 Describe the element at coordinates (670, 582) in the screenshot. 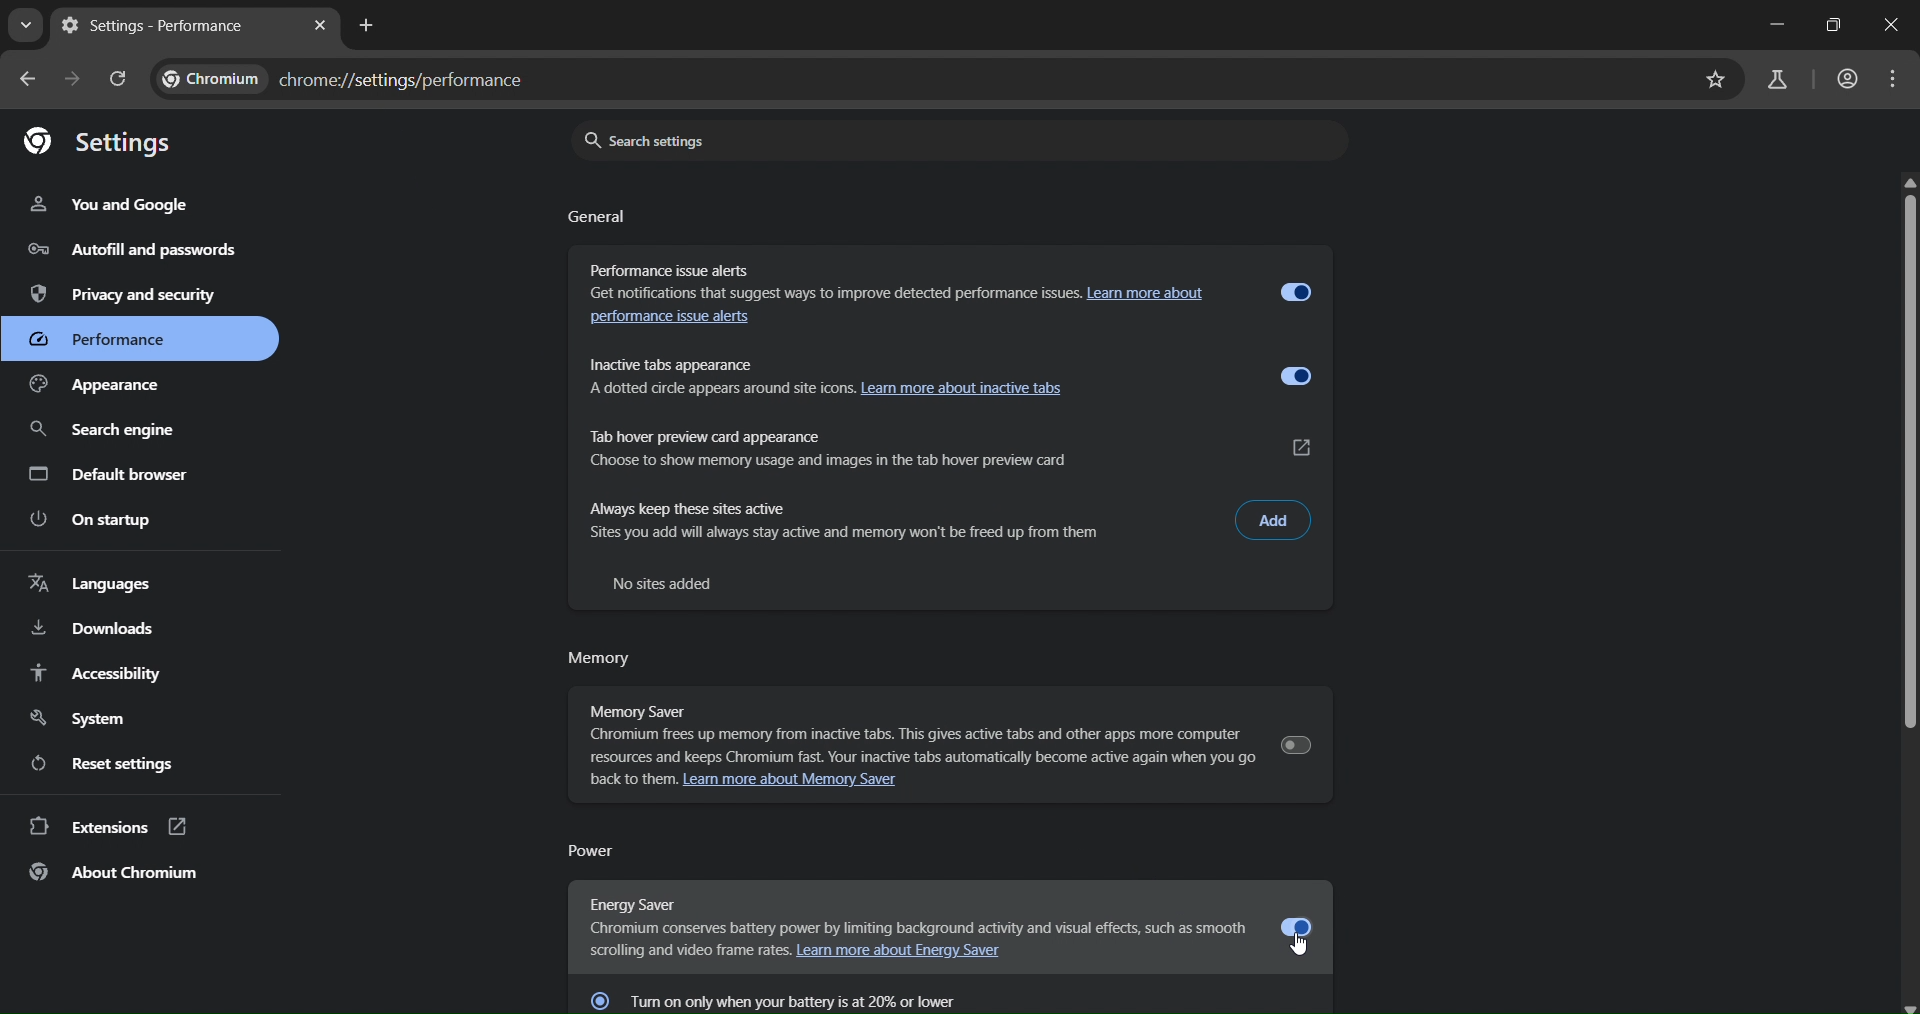

I see `no sites added` at that location.